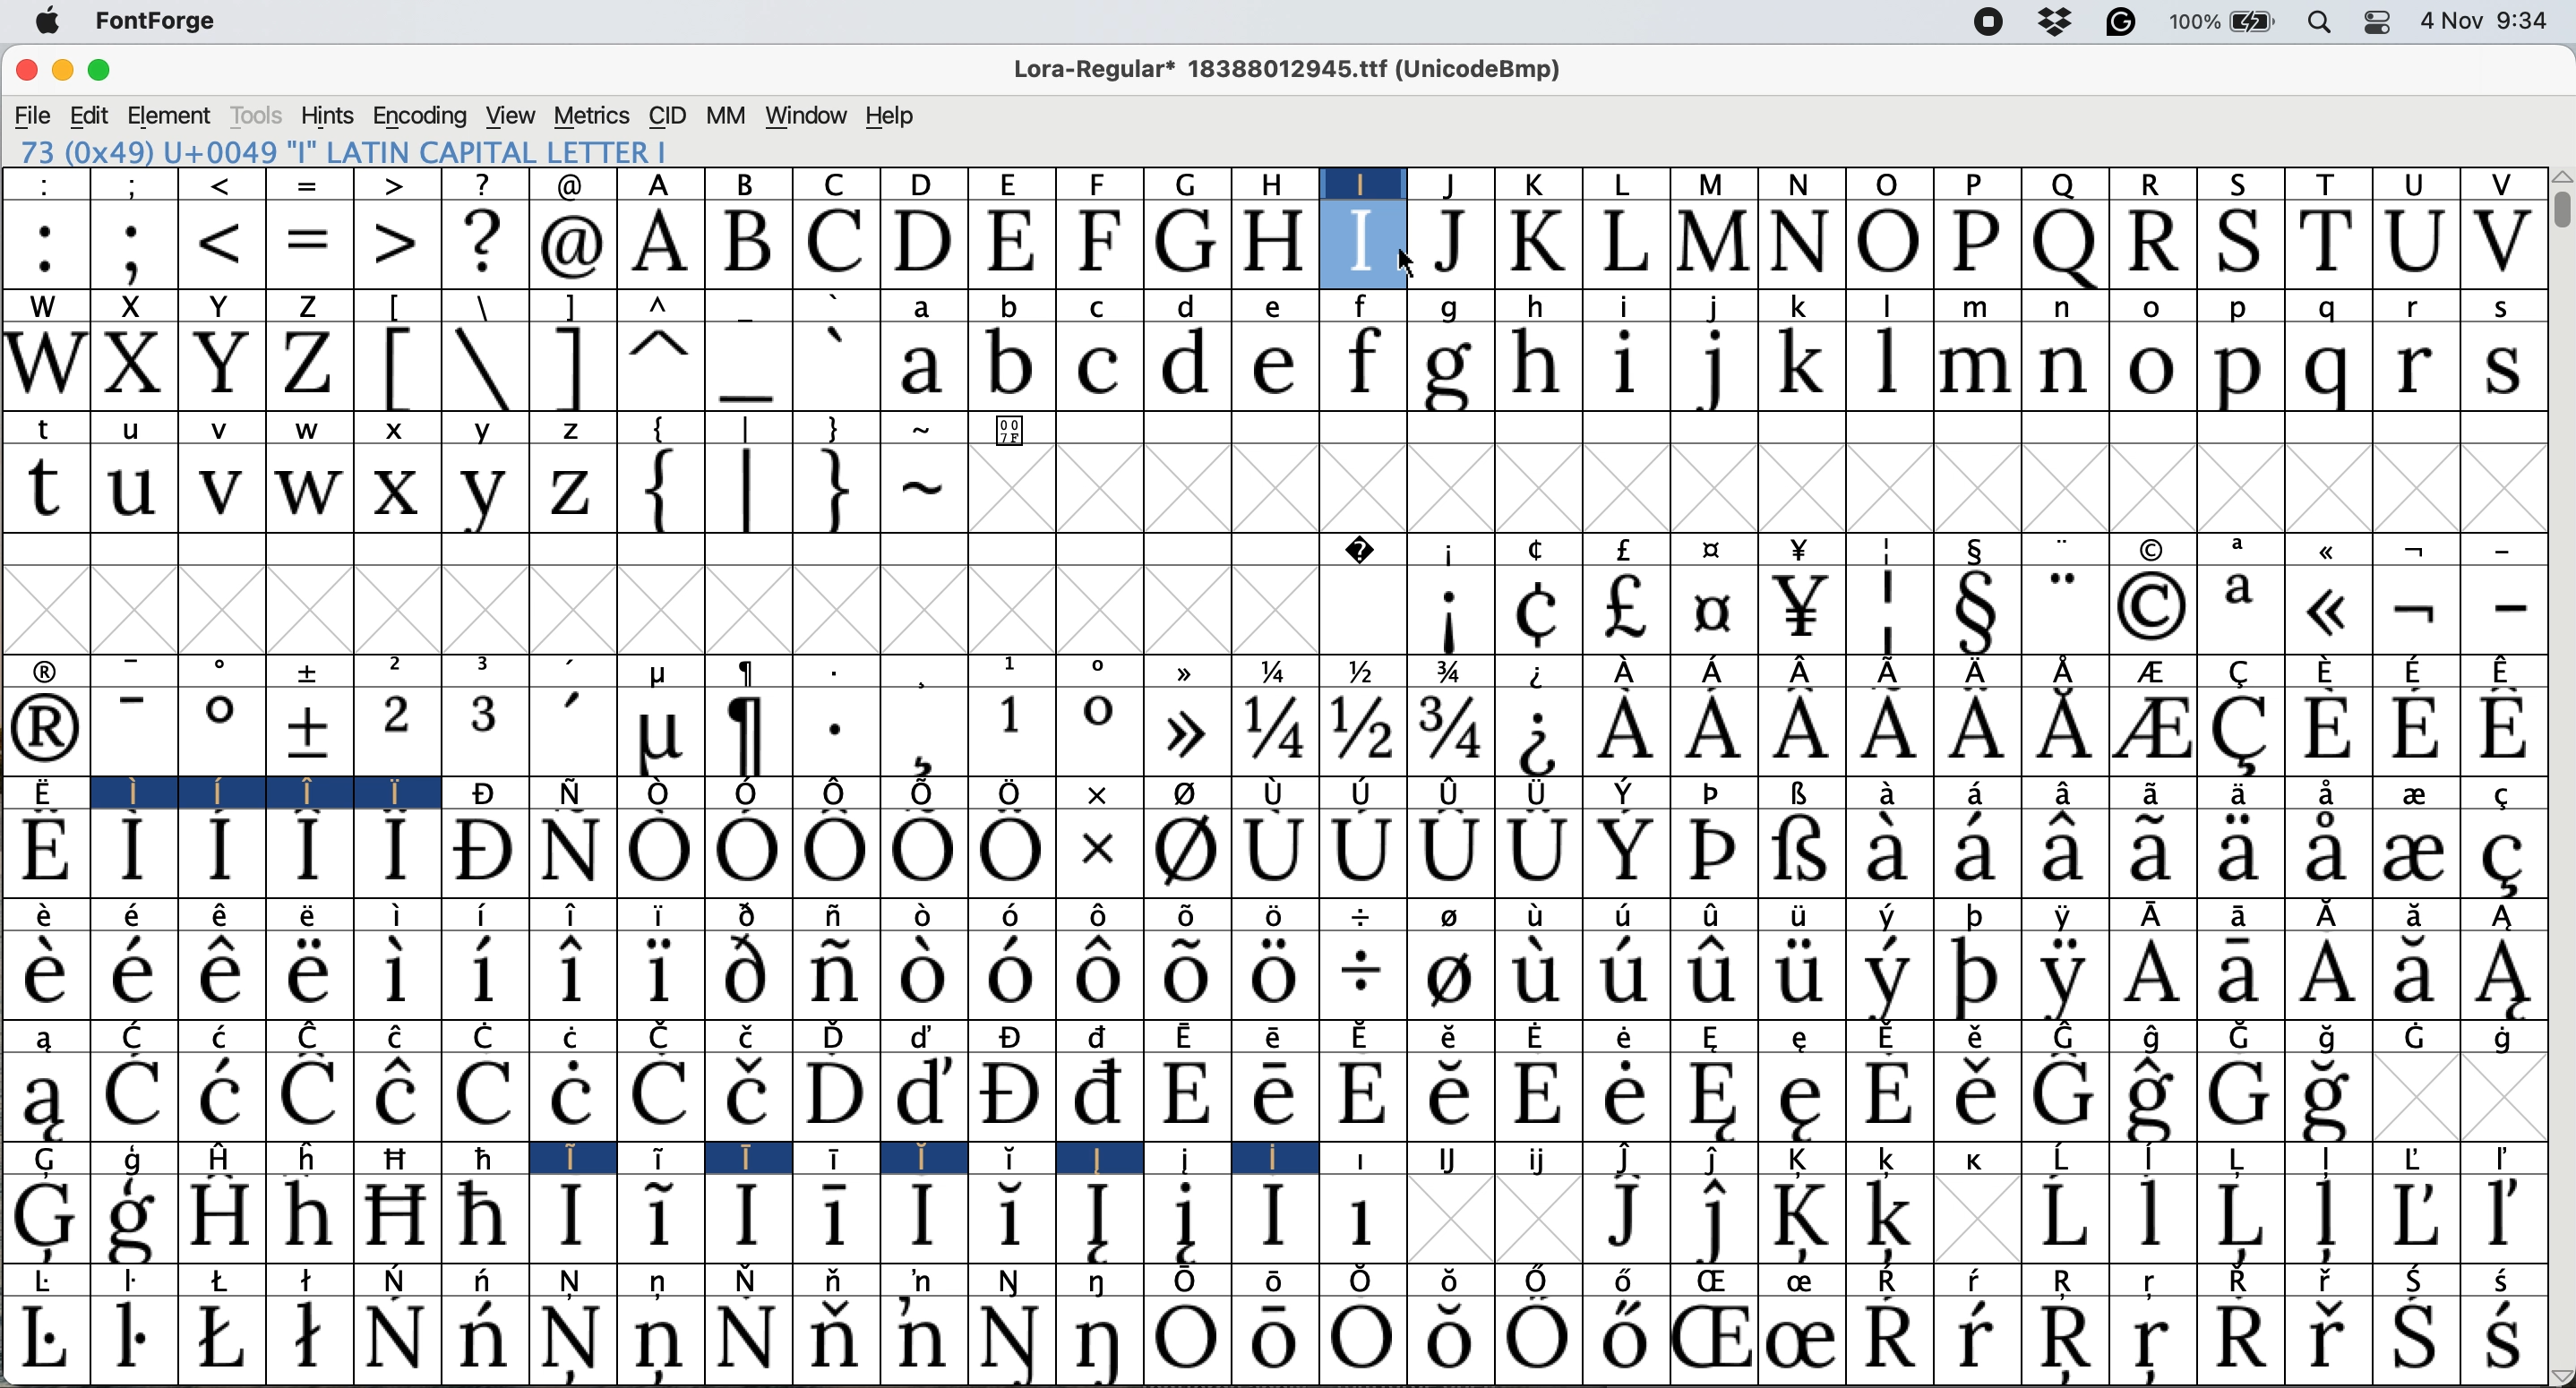  What do you see at coordinates (921, 490) in the screenshot?
I see `~` at bounding box center [921, 490].